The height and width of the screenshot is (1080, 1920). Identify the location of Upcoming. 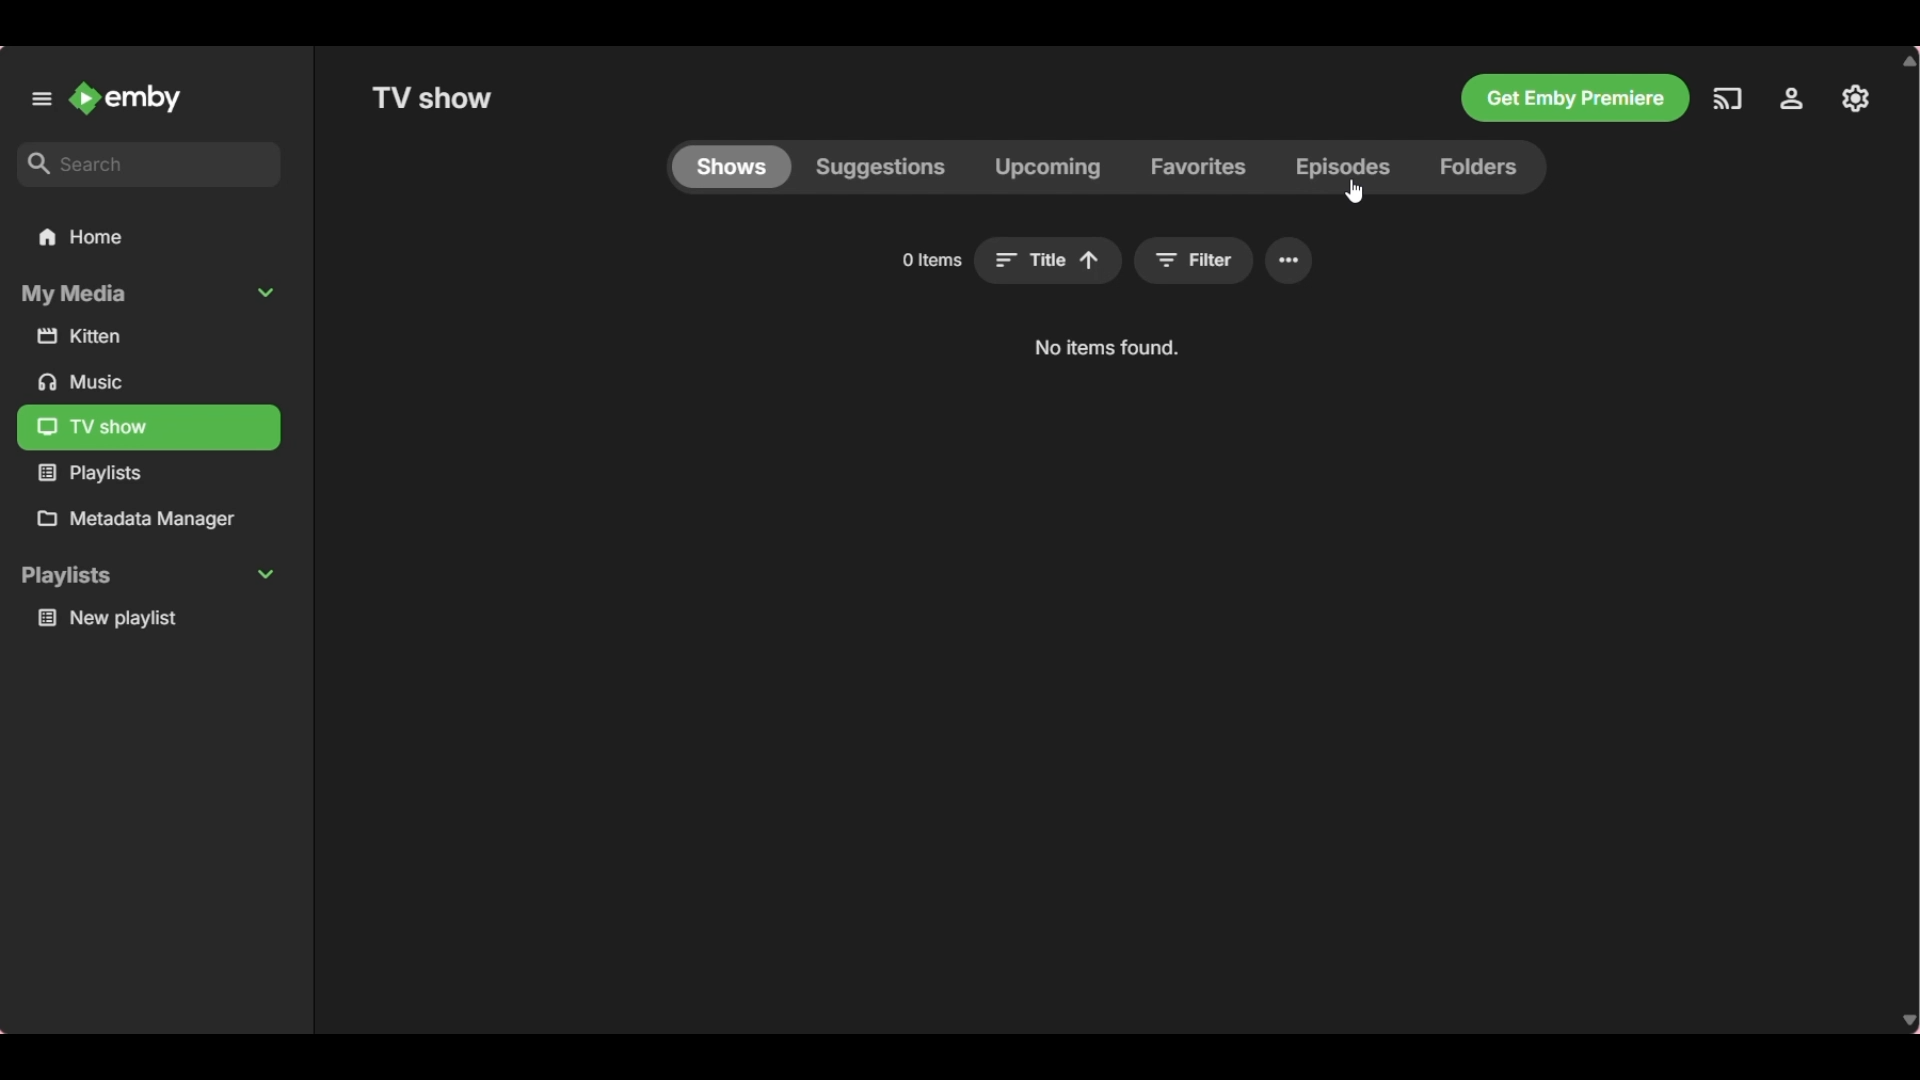
(1044, 167).